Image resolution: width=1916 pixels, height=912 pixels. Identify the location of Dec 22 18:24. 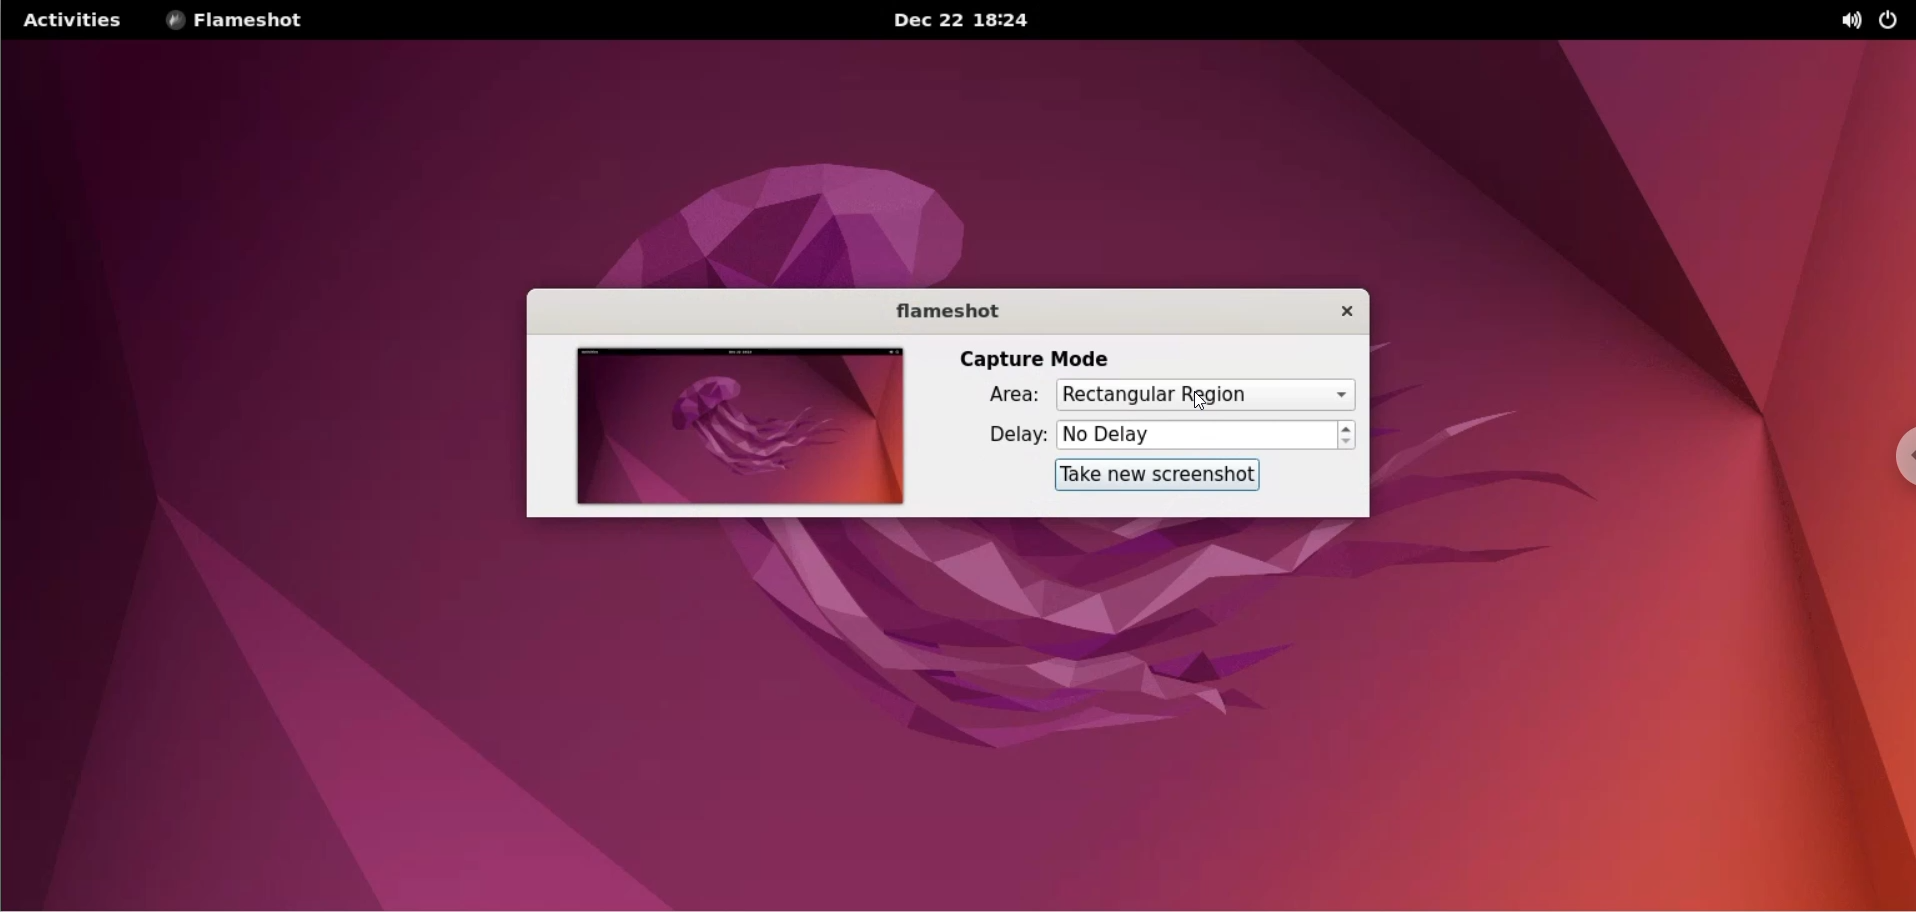
(954, 19).